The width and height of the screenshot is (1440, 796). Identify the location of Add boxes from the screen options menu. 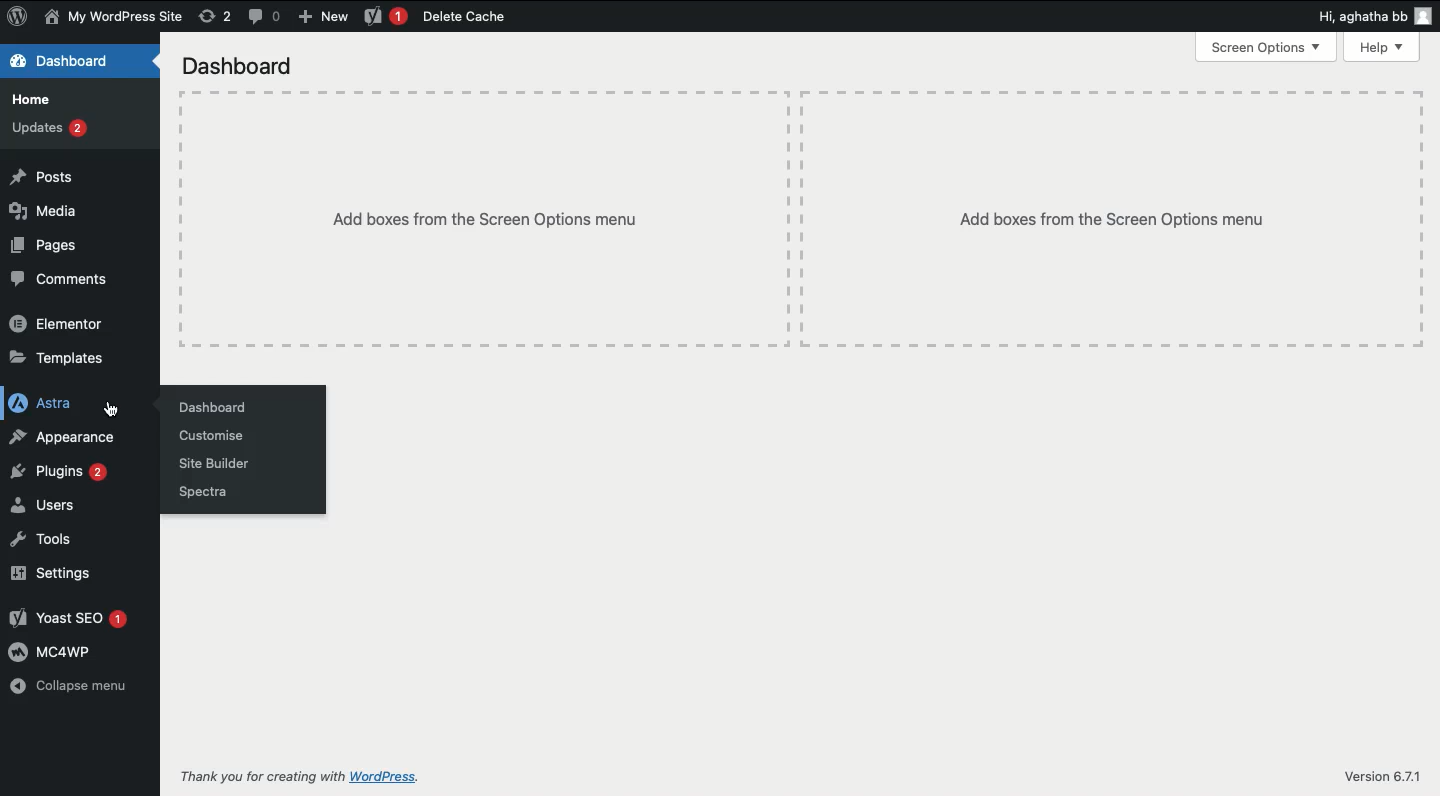
(486, 219).